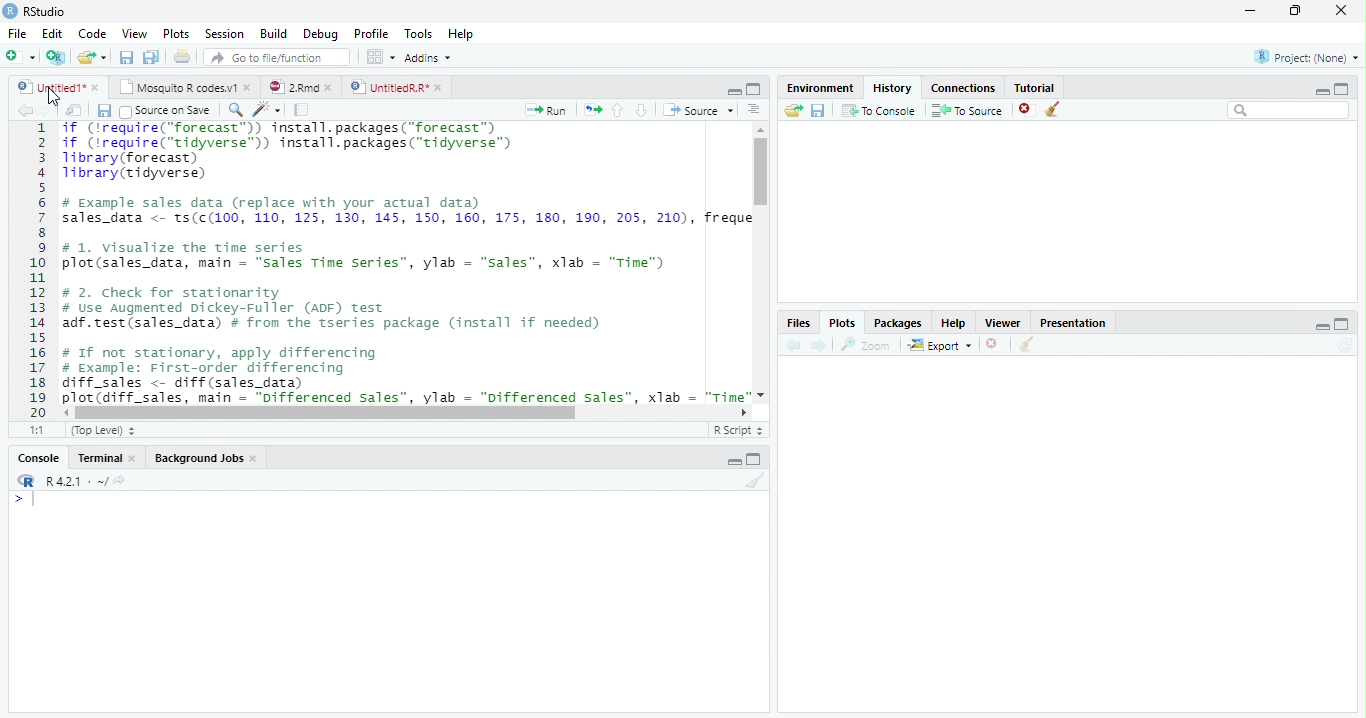 The width and height of the screenshot is (1366, 718). What do you see at coordinates (74, 110) in the screenshot?
I see `Show in new window` at bounding box center [74, 110].